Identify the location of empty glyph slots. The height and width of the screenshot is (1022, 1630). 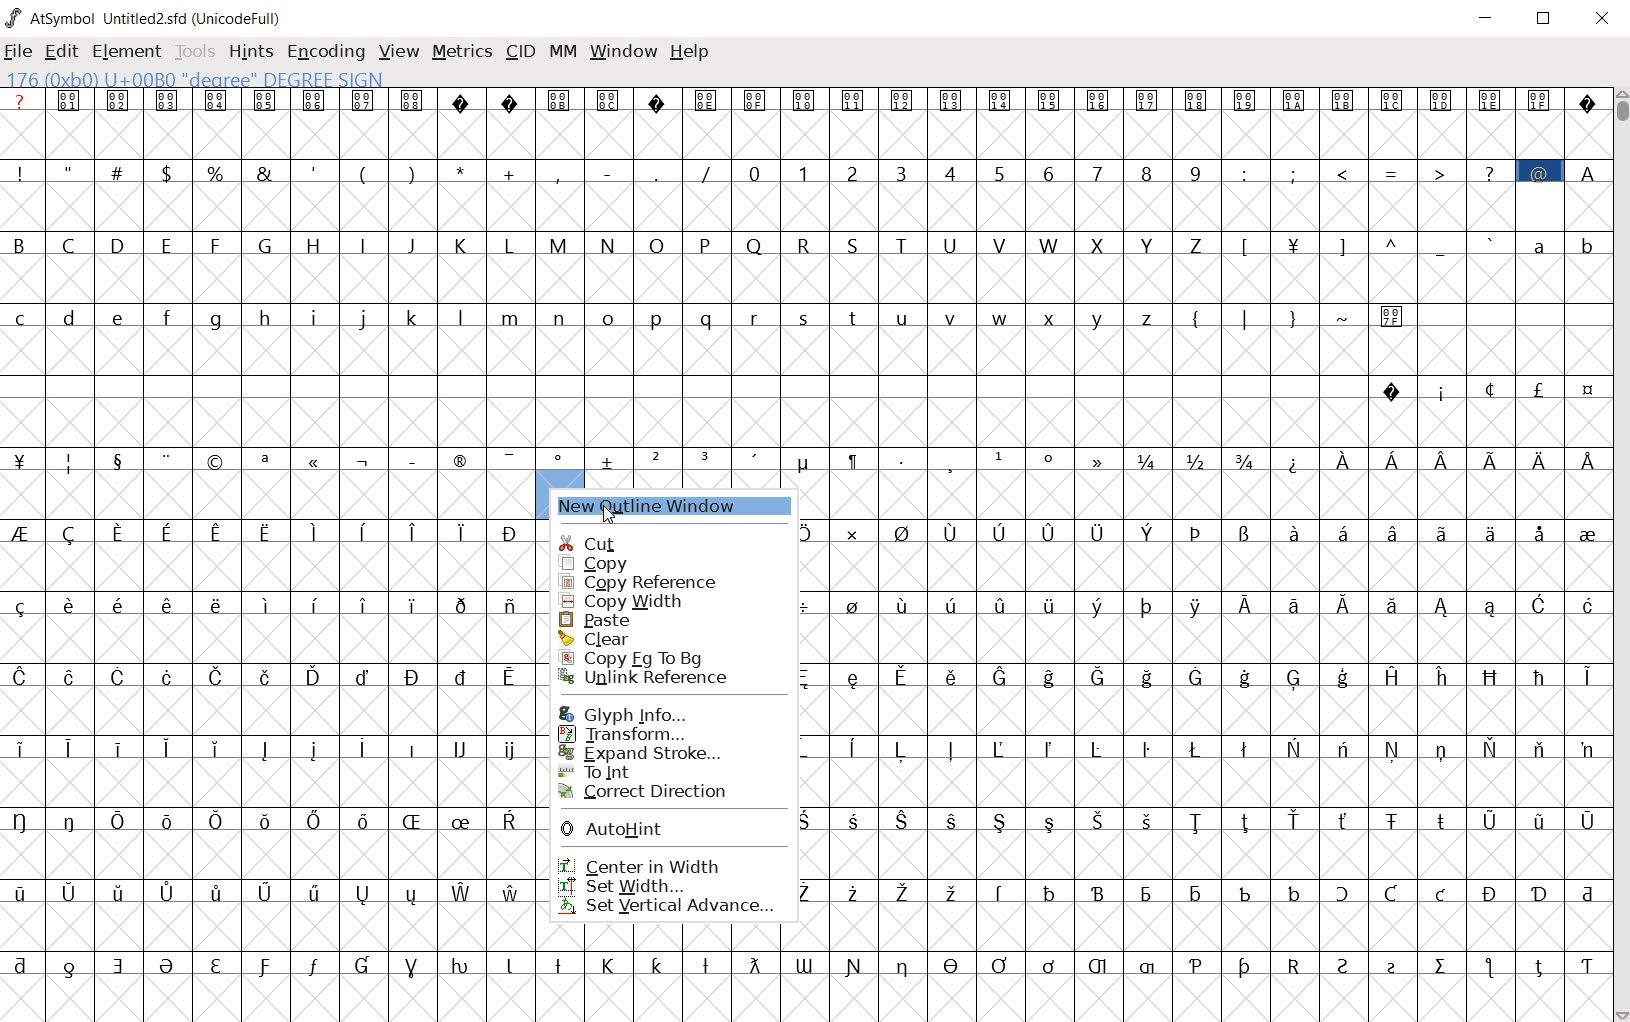
(275, 710).